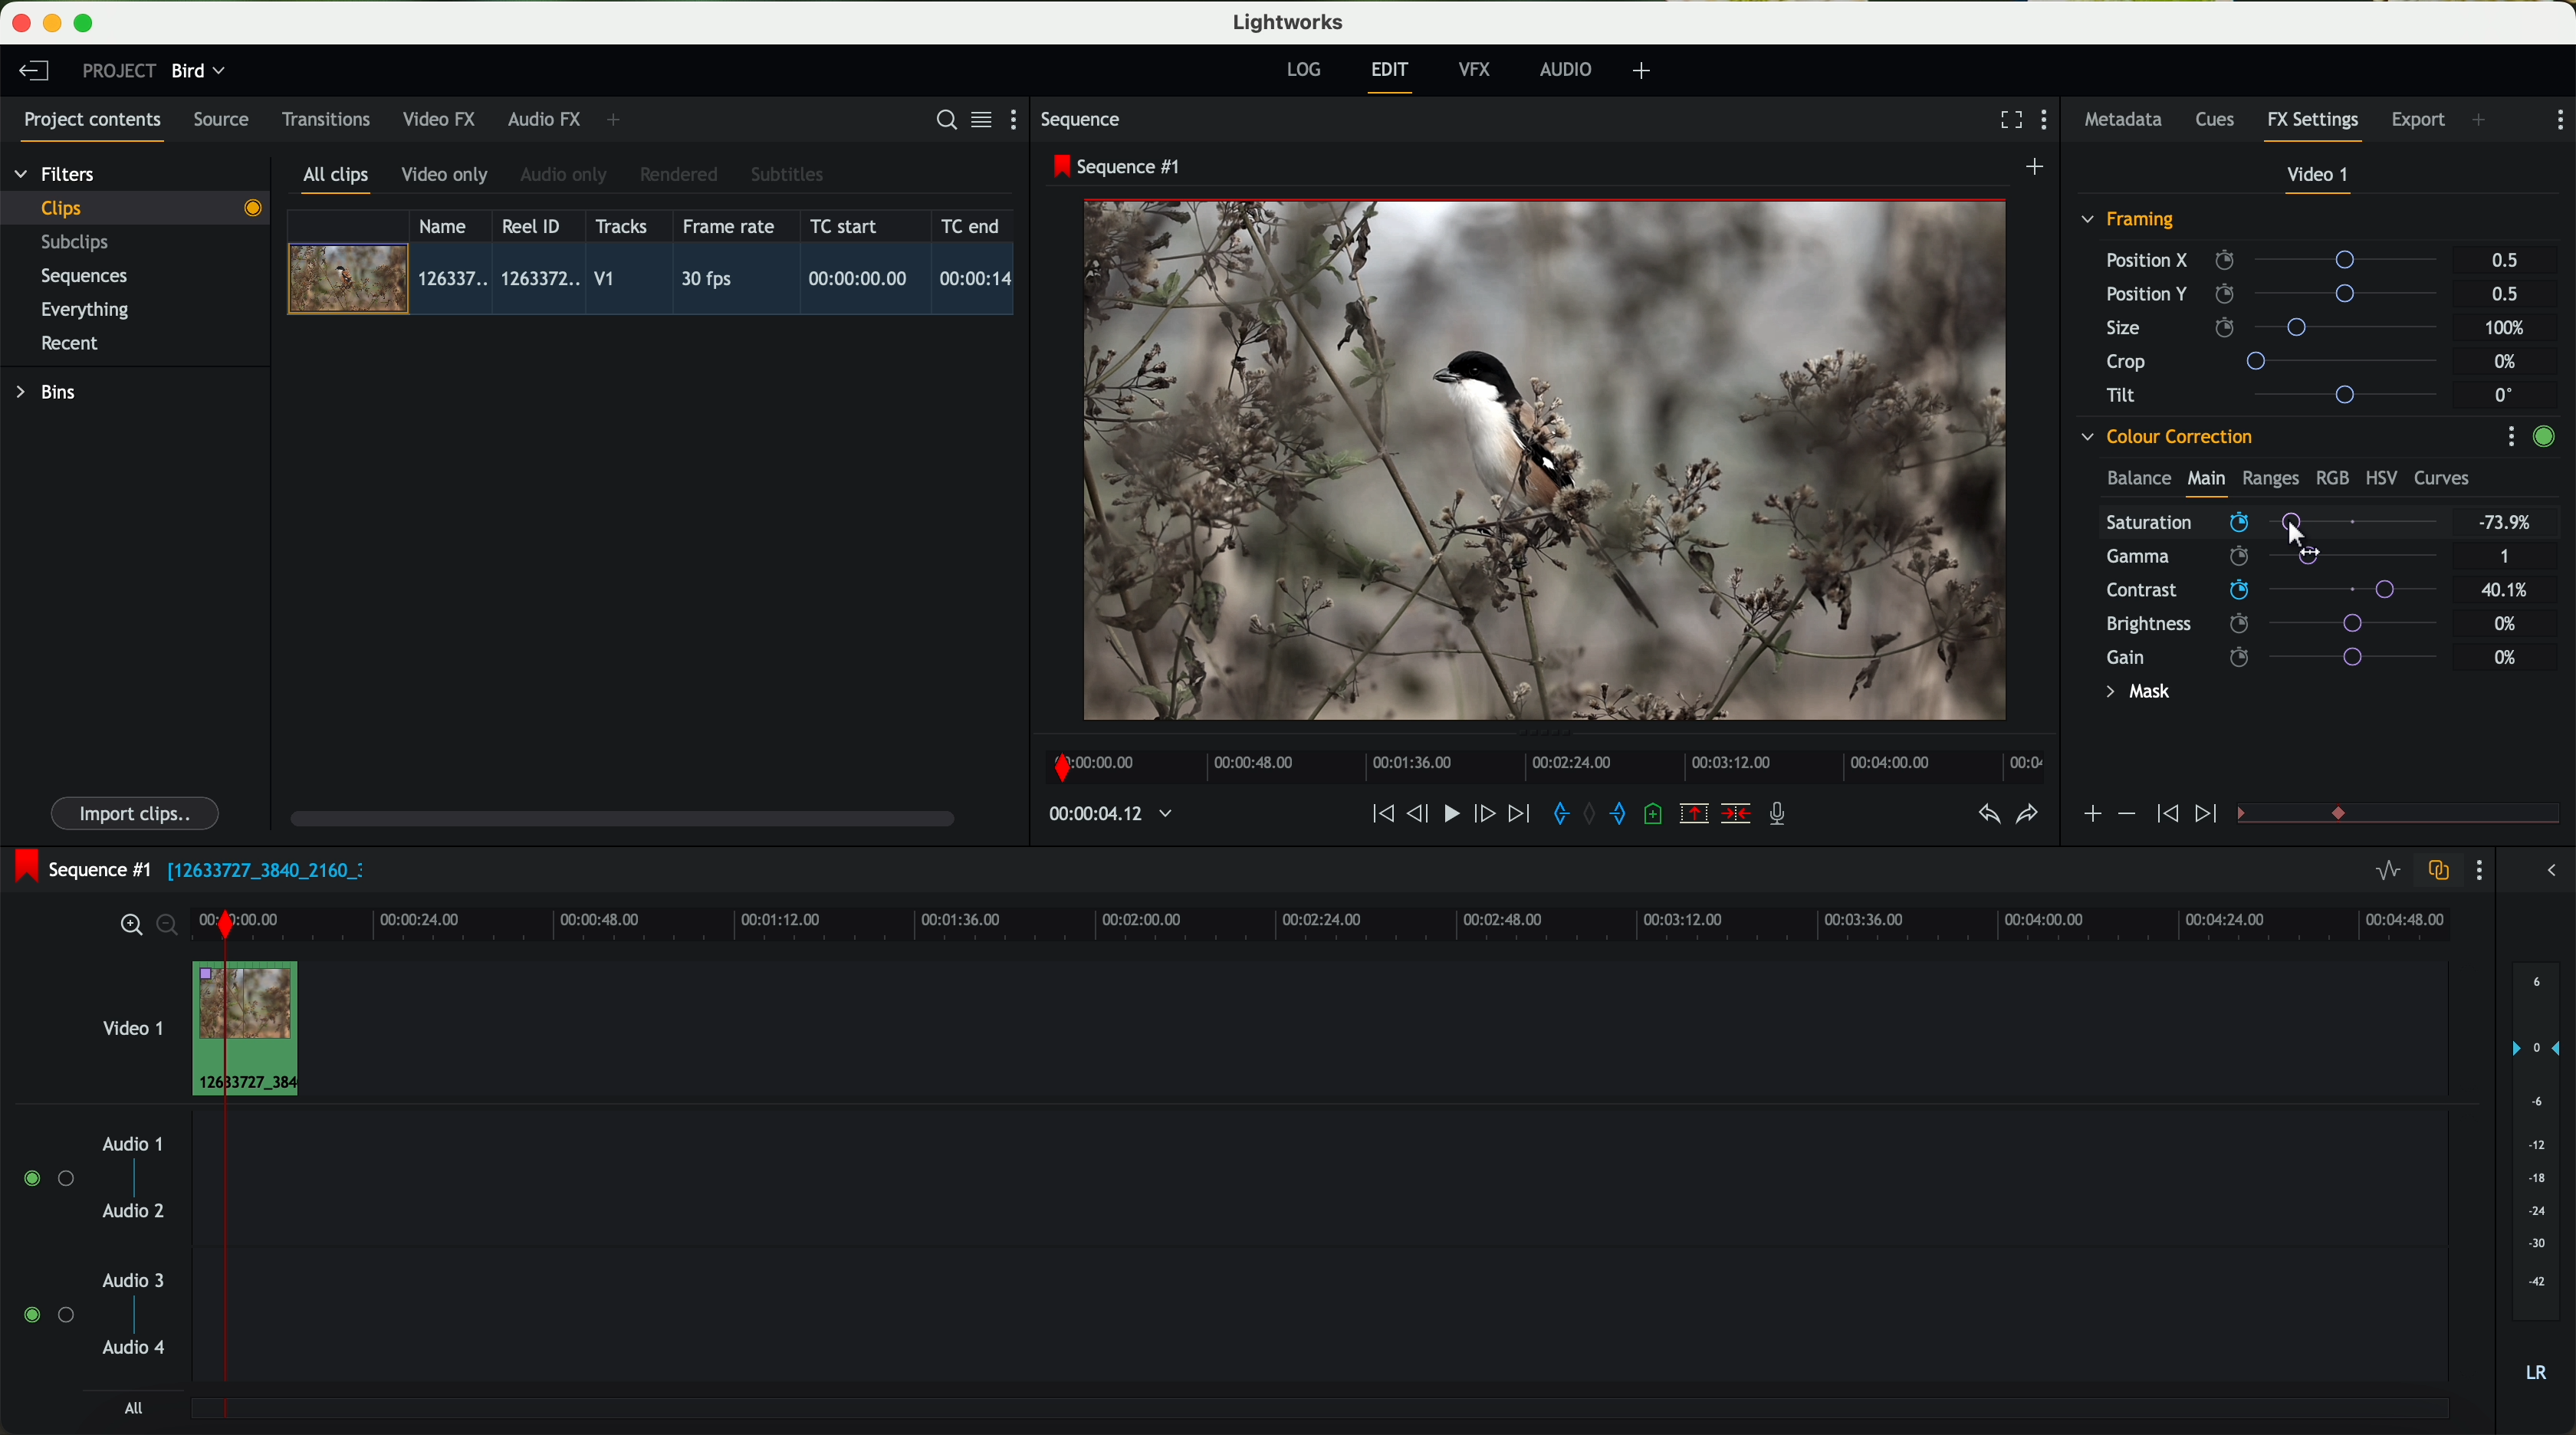 Image resolution: width=2576 pixels, height=1435 pixels. Describe the element at coordinates (2508, 362) in the screenshot. I see `0%` at that location.